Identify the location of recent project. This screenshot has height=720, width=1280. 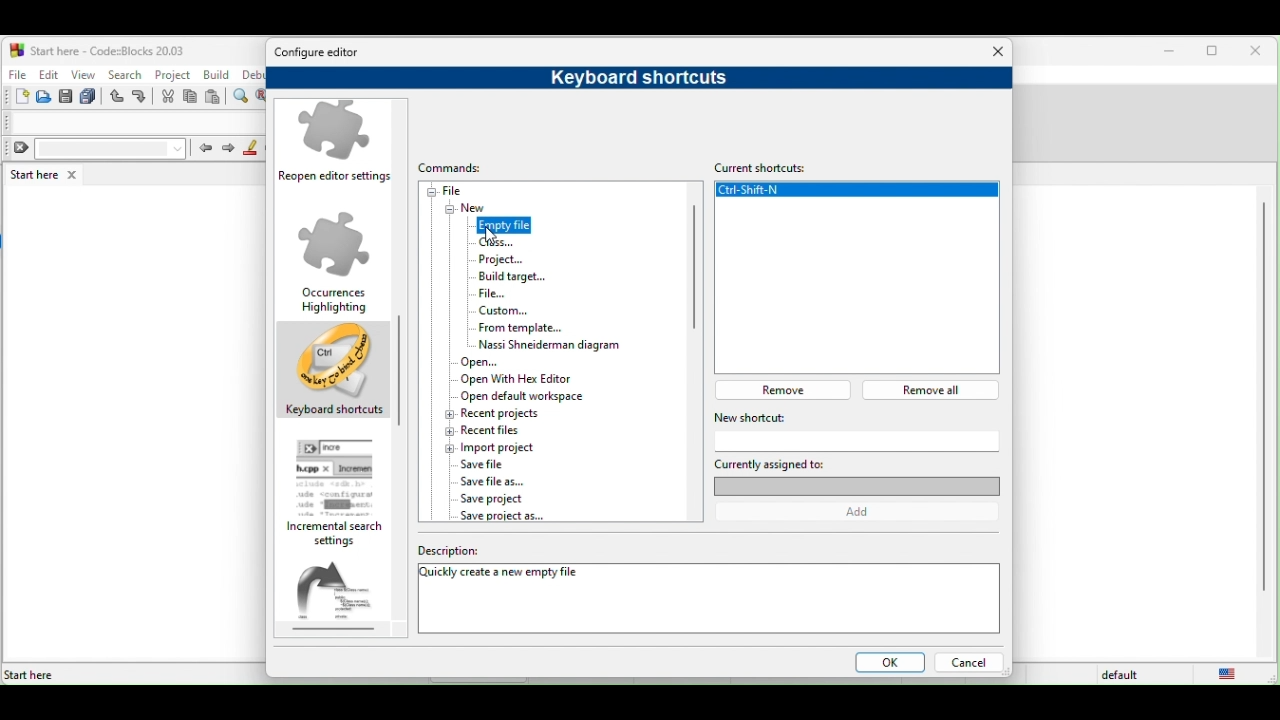
(493, 414).